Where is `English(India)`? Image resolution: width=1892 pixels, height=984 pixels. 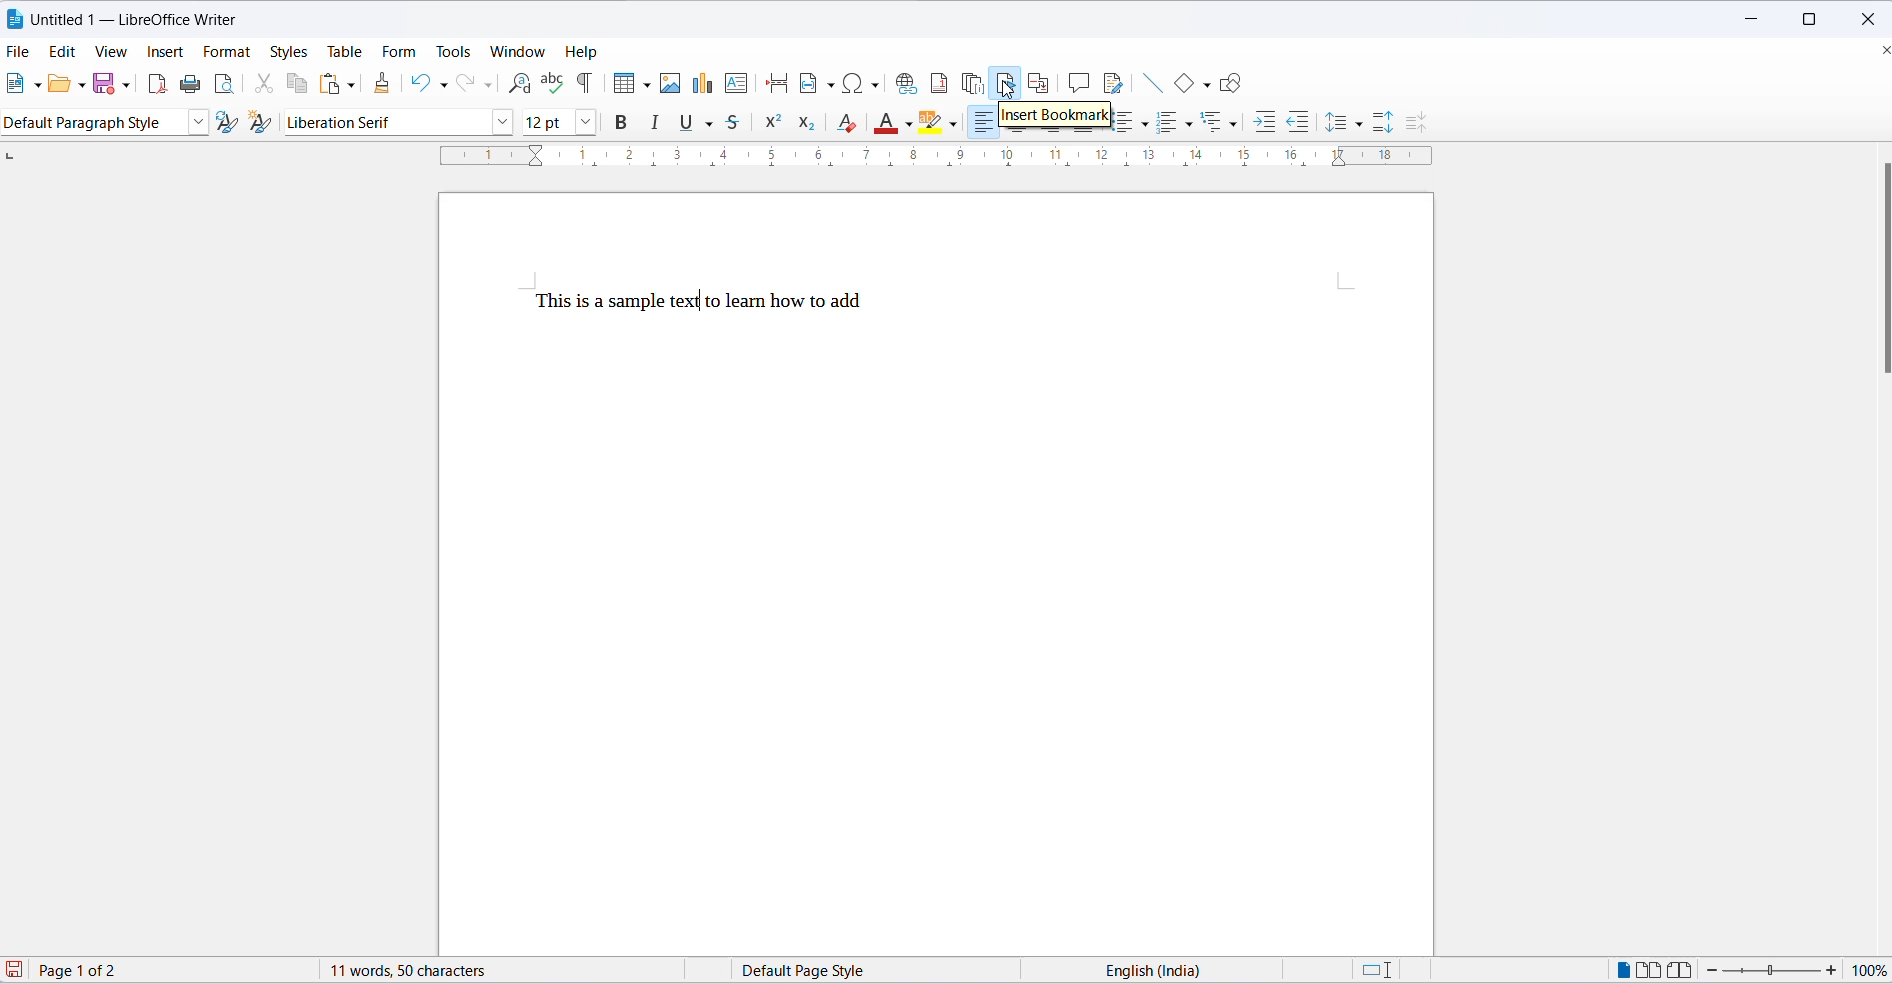 English(India) is located at coordinates (1164, 970).